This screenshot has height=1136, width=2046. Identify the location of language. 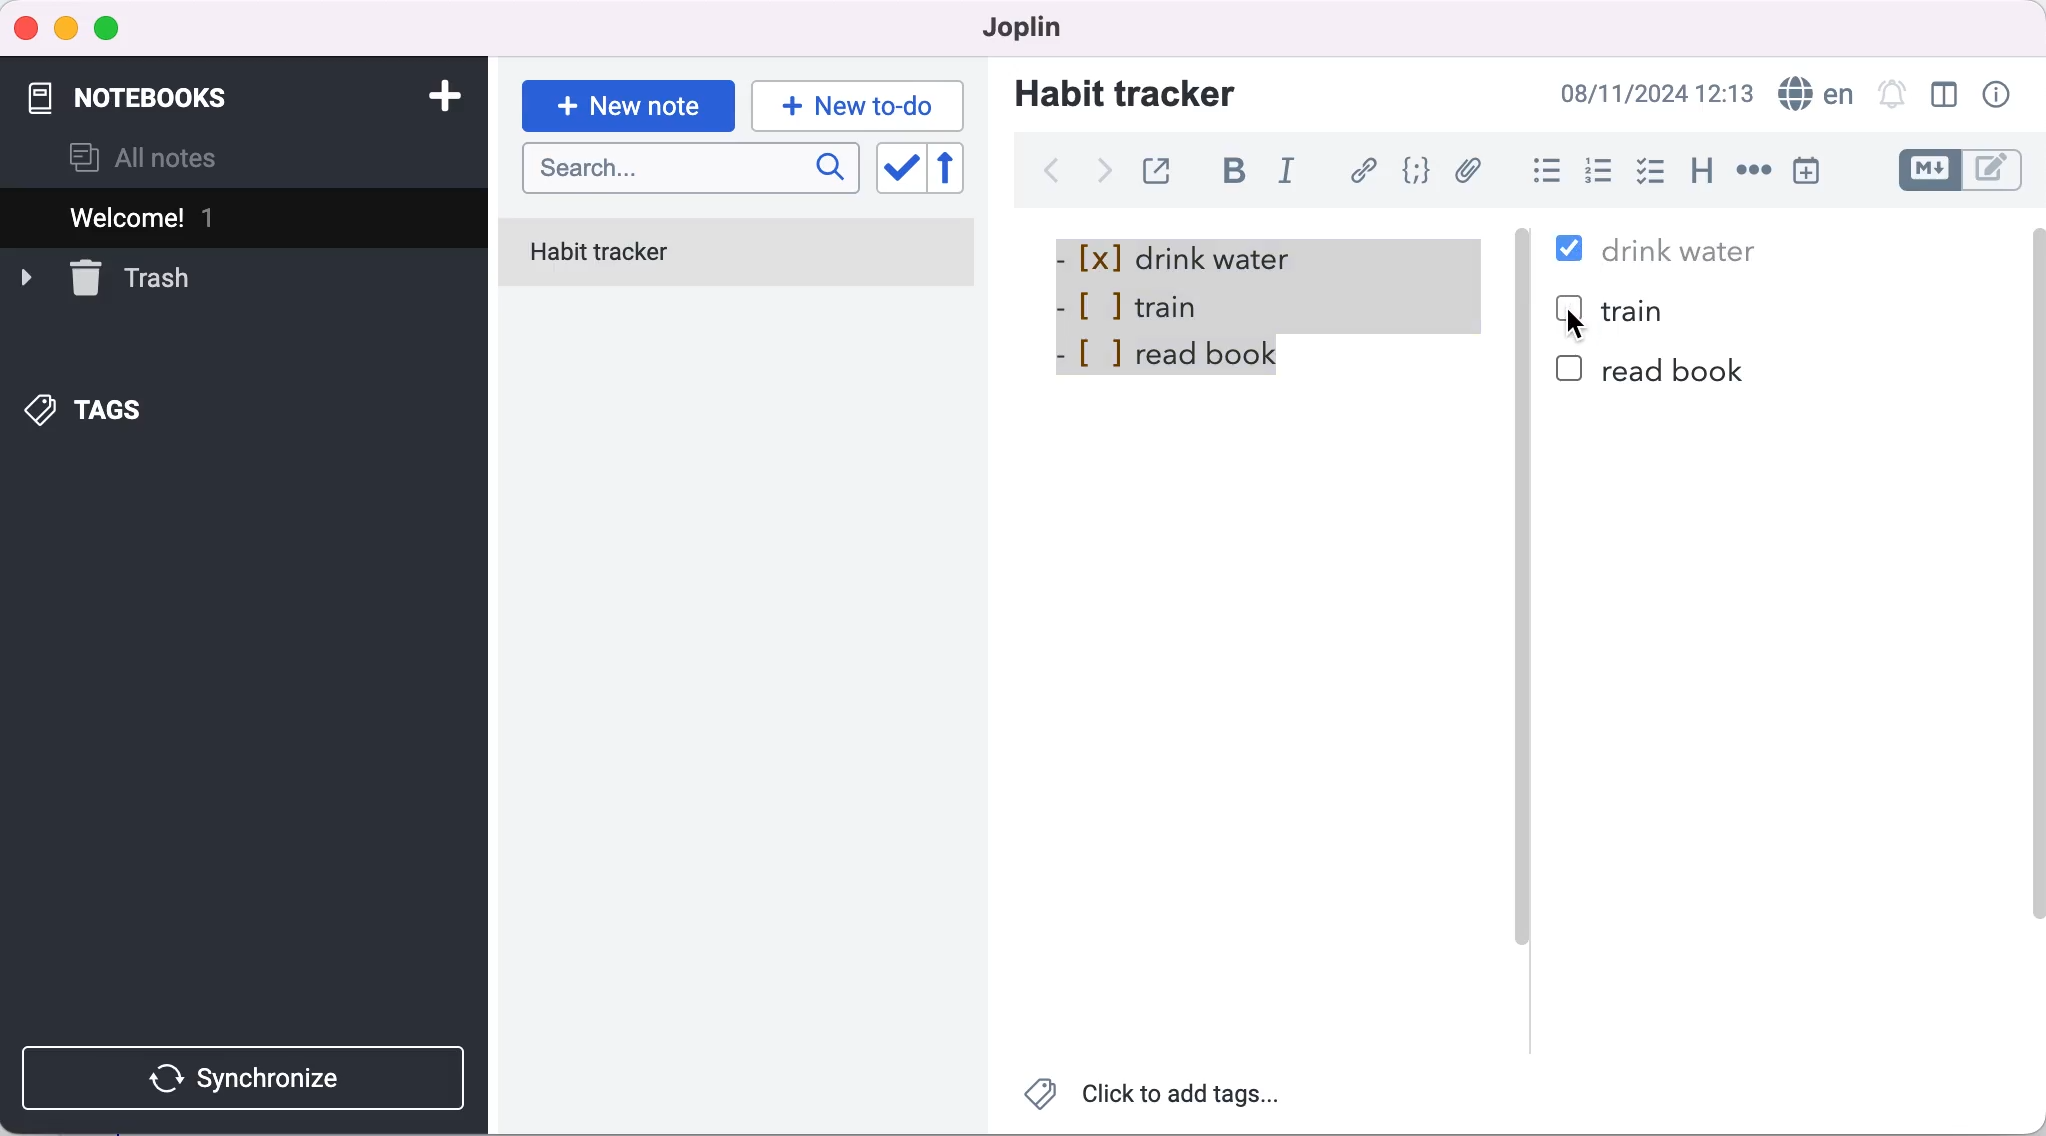
(1813, 94).